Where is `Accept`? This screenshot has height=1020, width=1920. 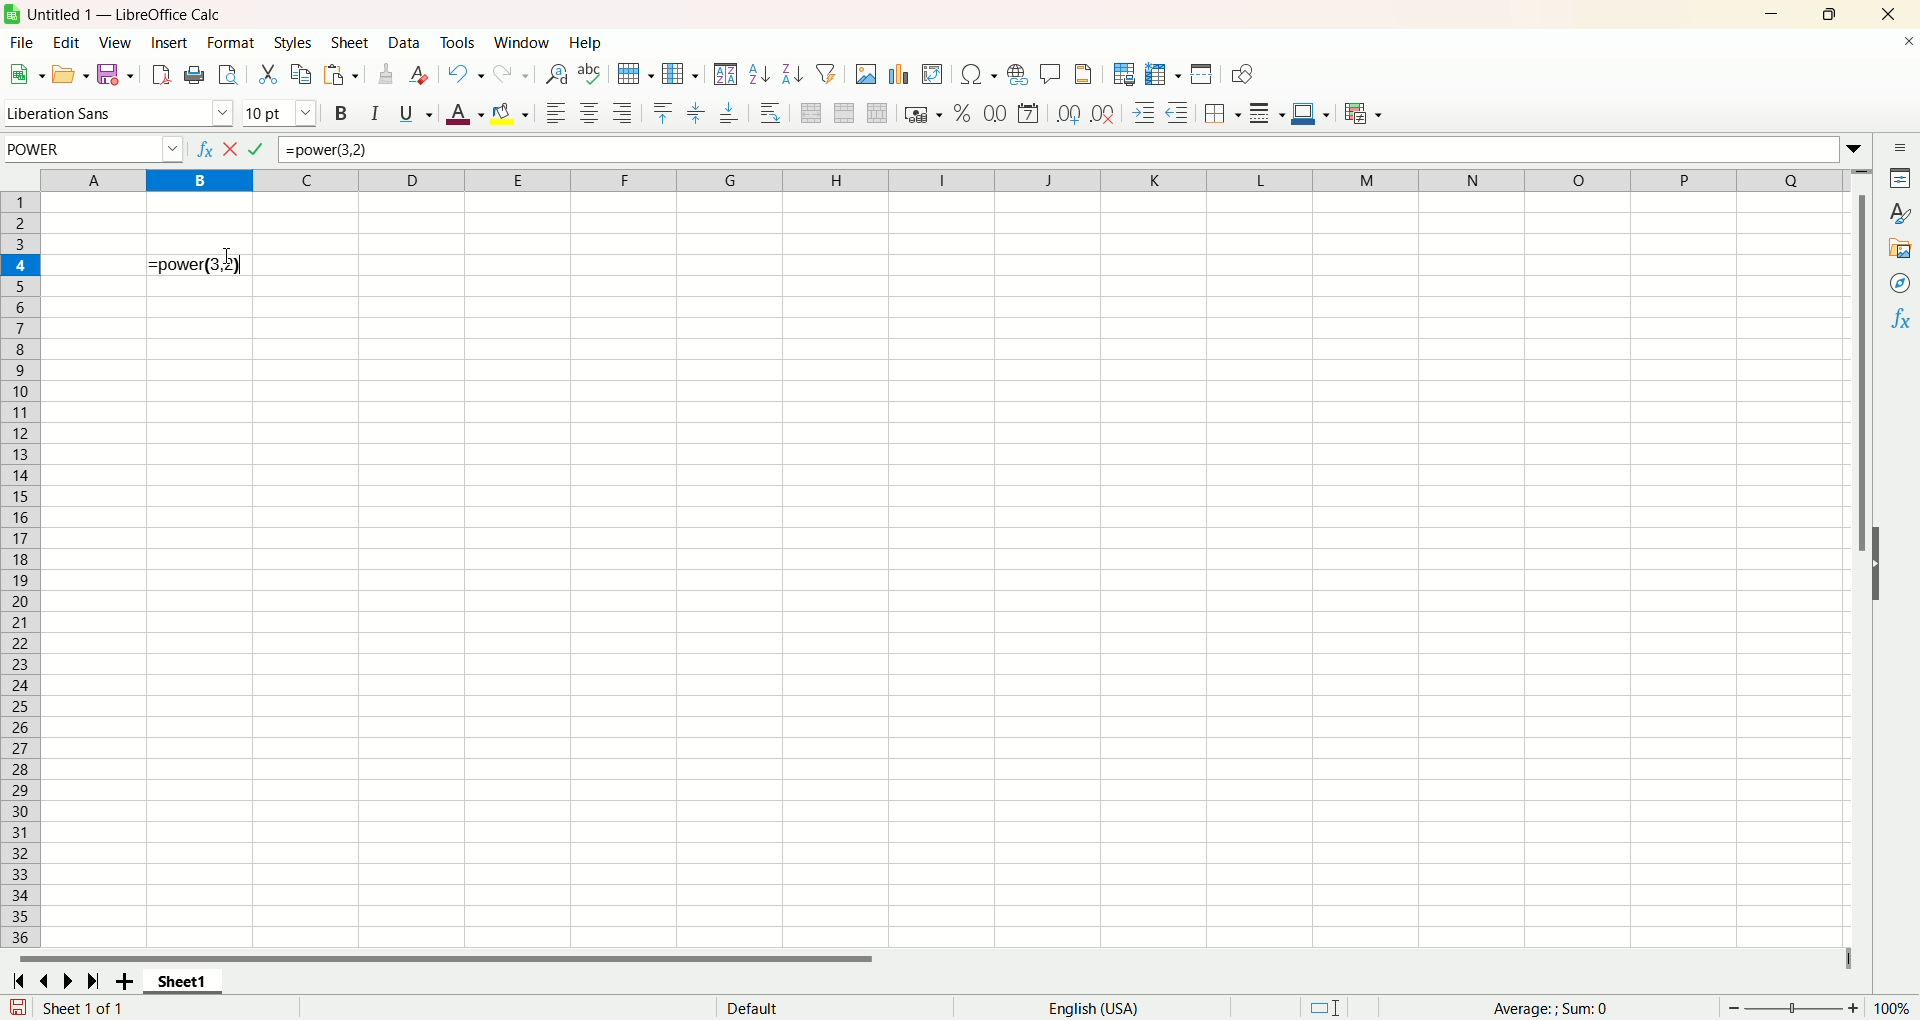
Accept is located at coordinates (258, 149).